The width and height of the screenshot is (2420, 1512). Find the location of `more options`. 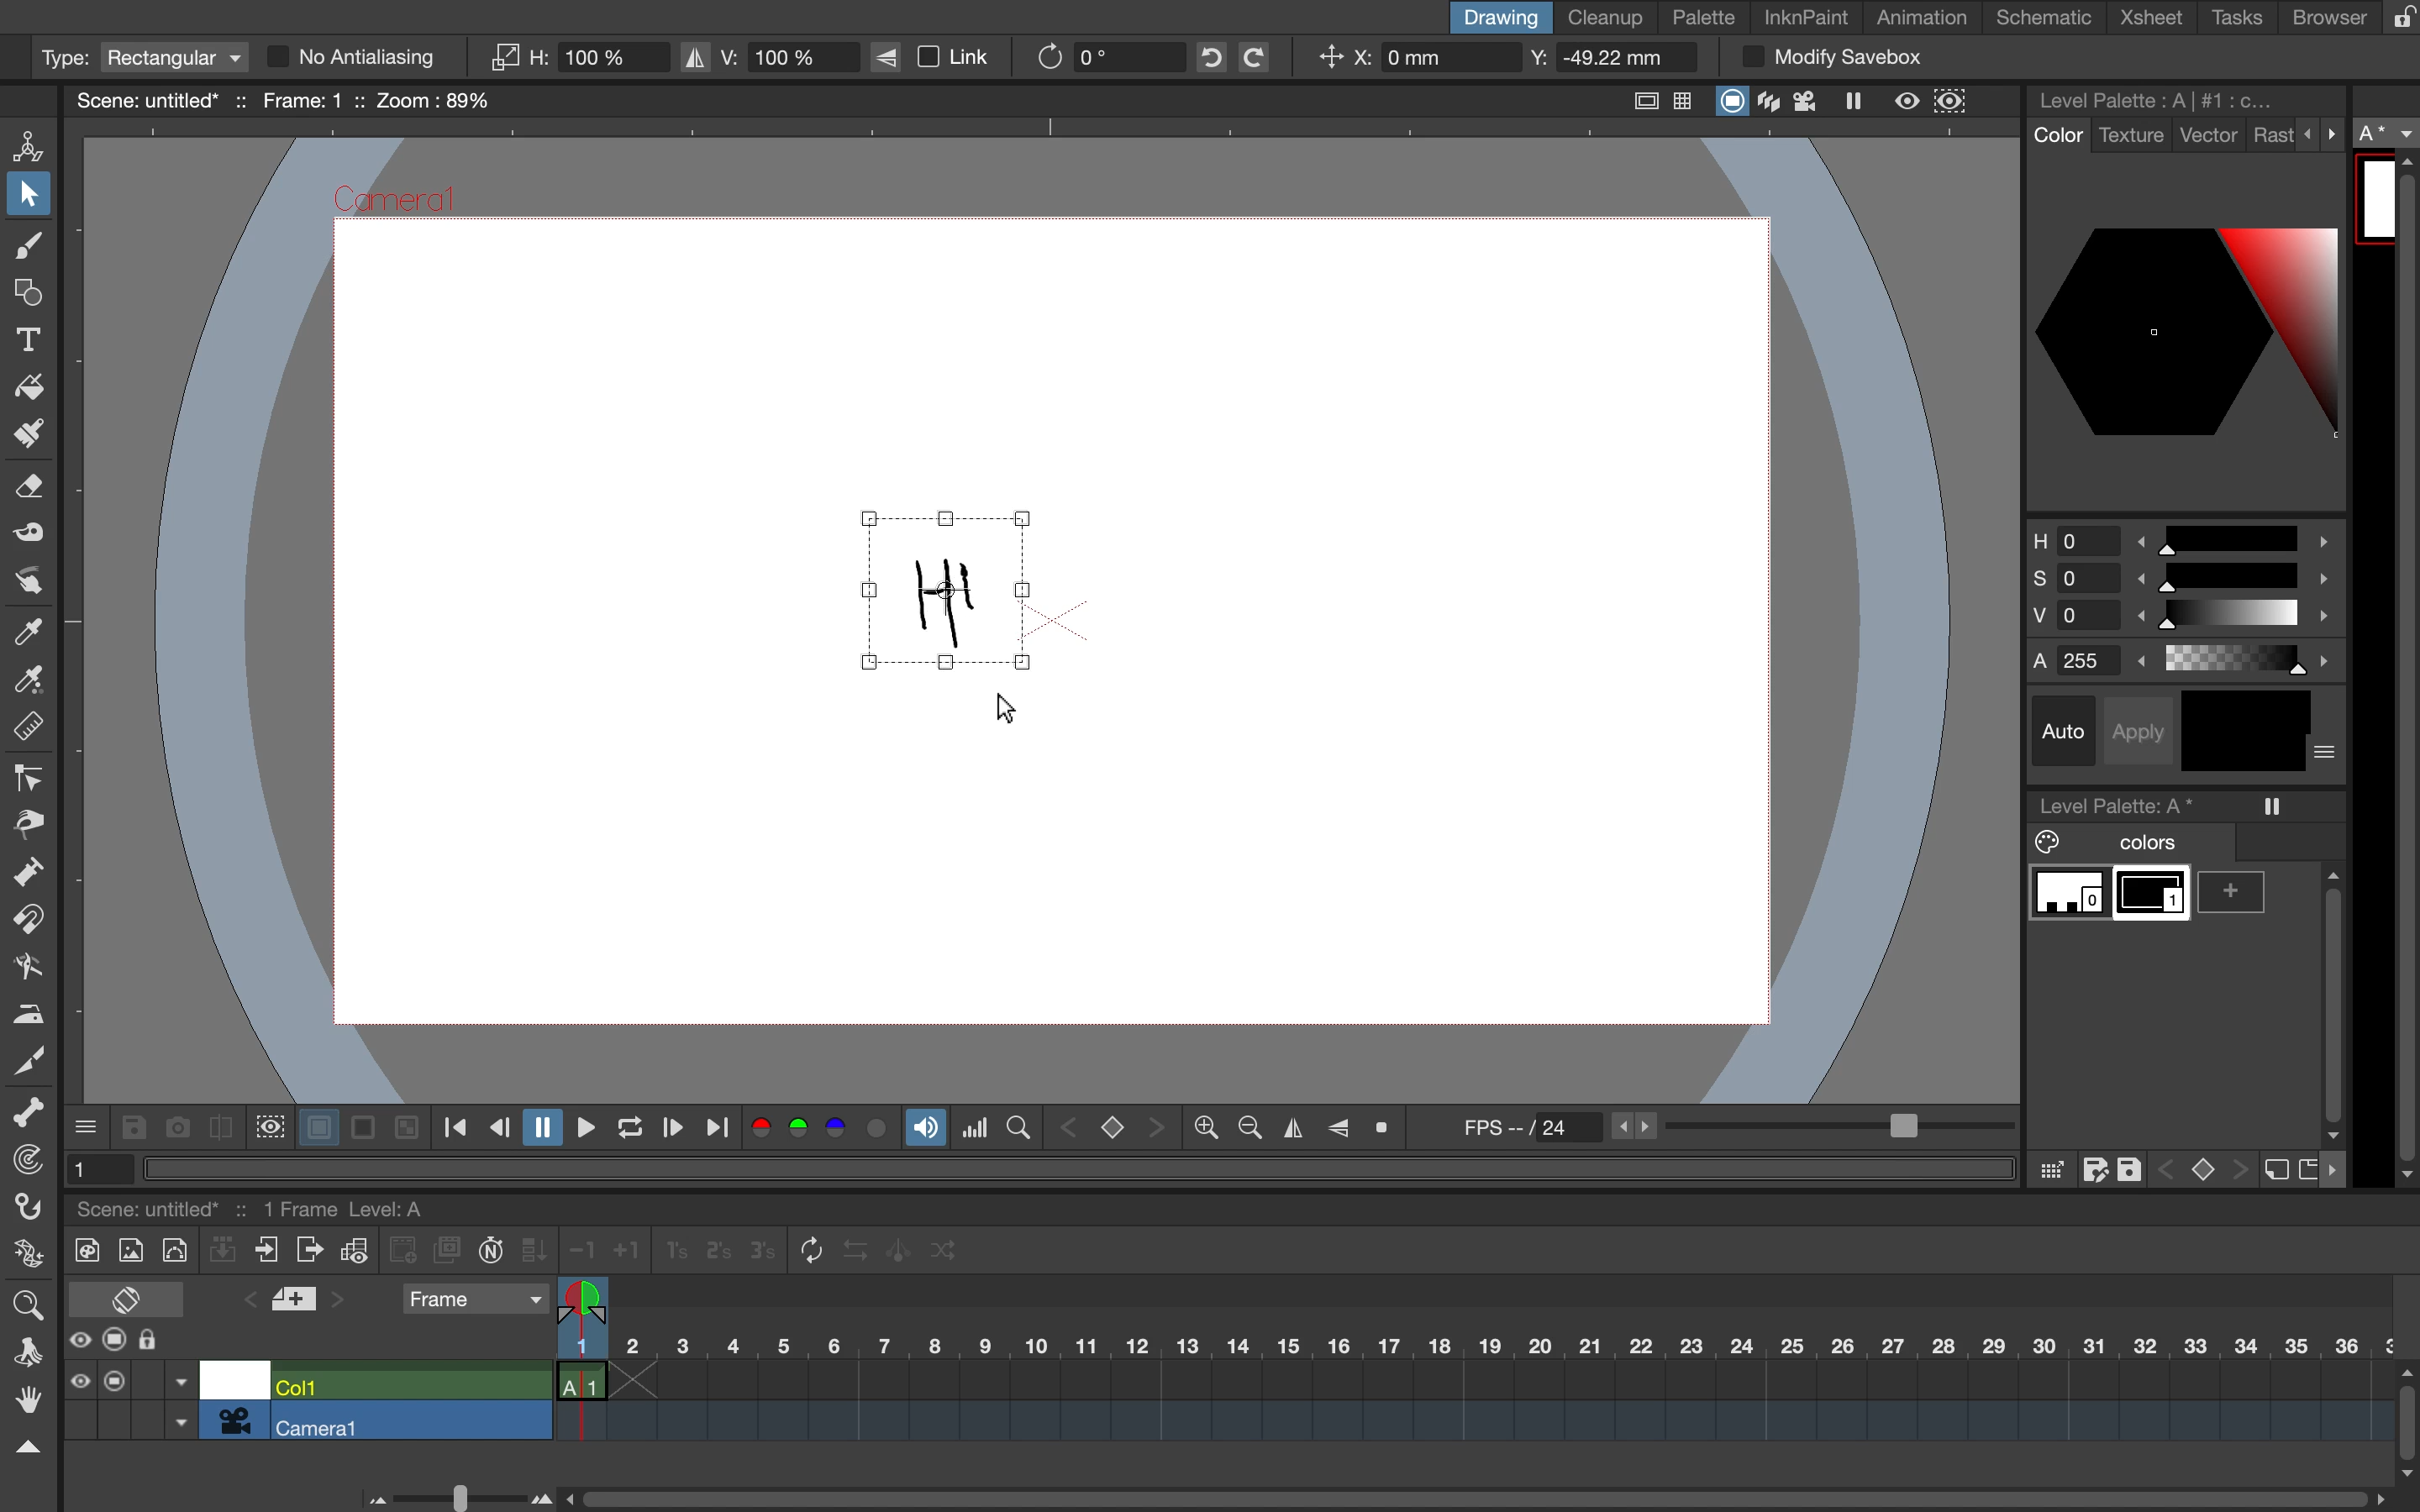

more options is located at coordinates (2340, 1170).